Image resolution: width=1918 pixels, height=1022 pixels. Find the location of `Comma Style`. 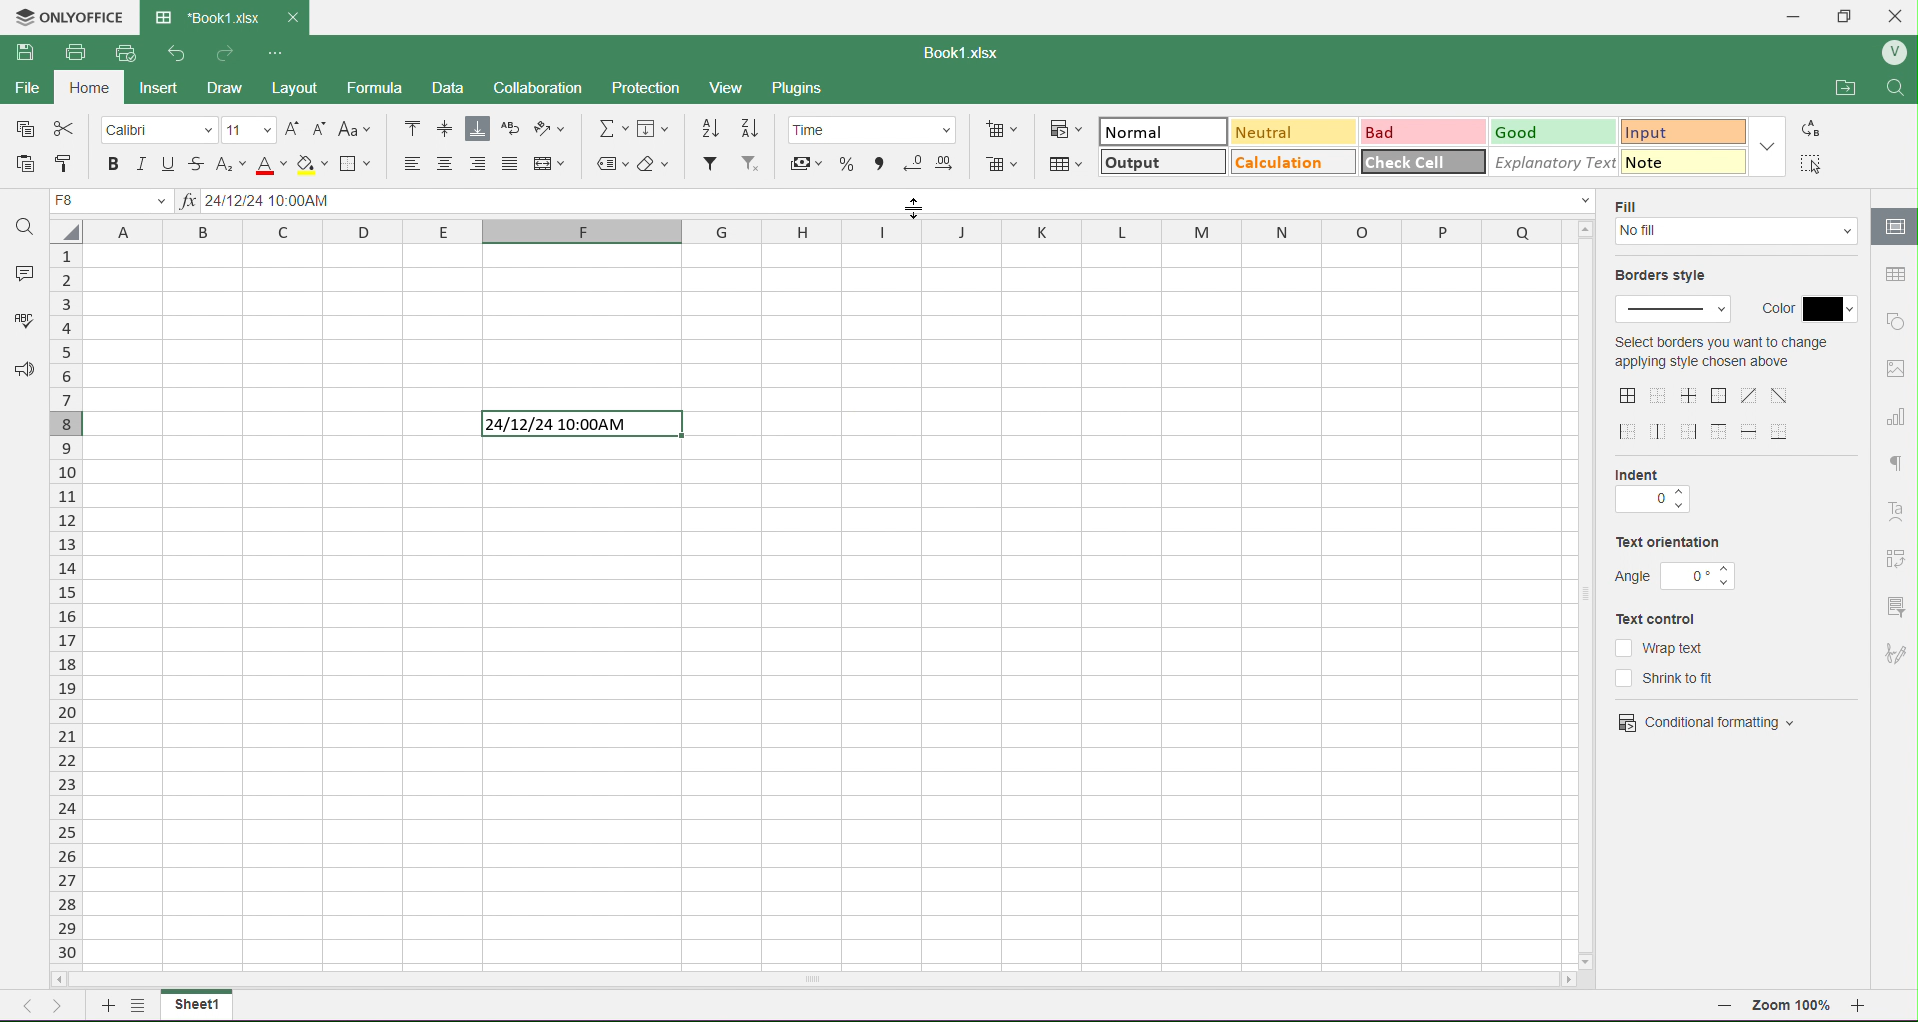

Comma Style is located at coordinates (879, 161).